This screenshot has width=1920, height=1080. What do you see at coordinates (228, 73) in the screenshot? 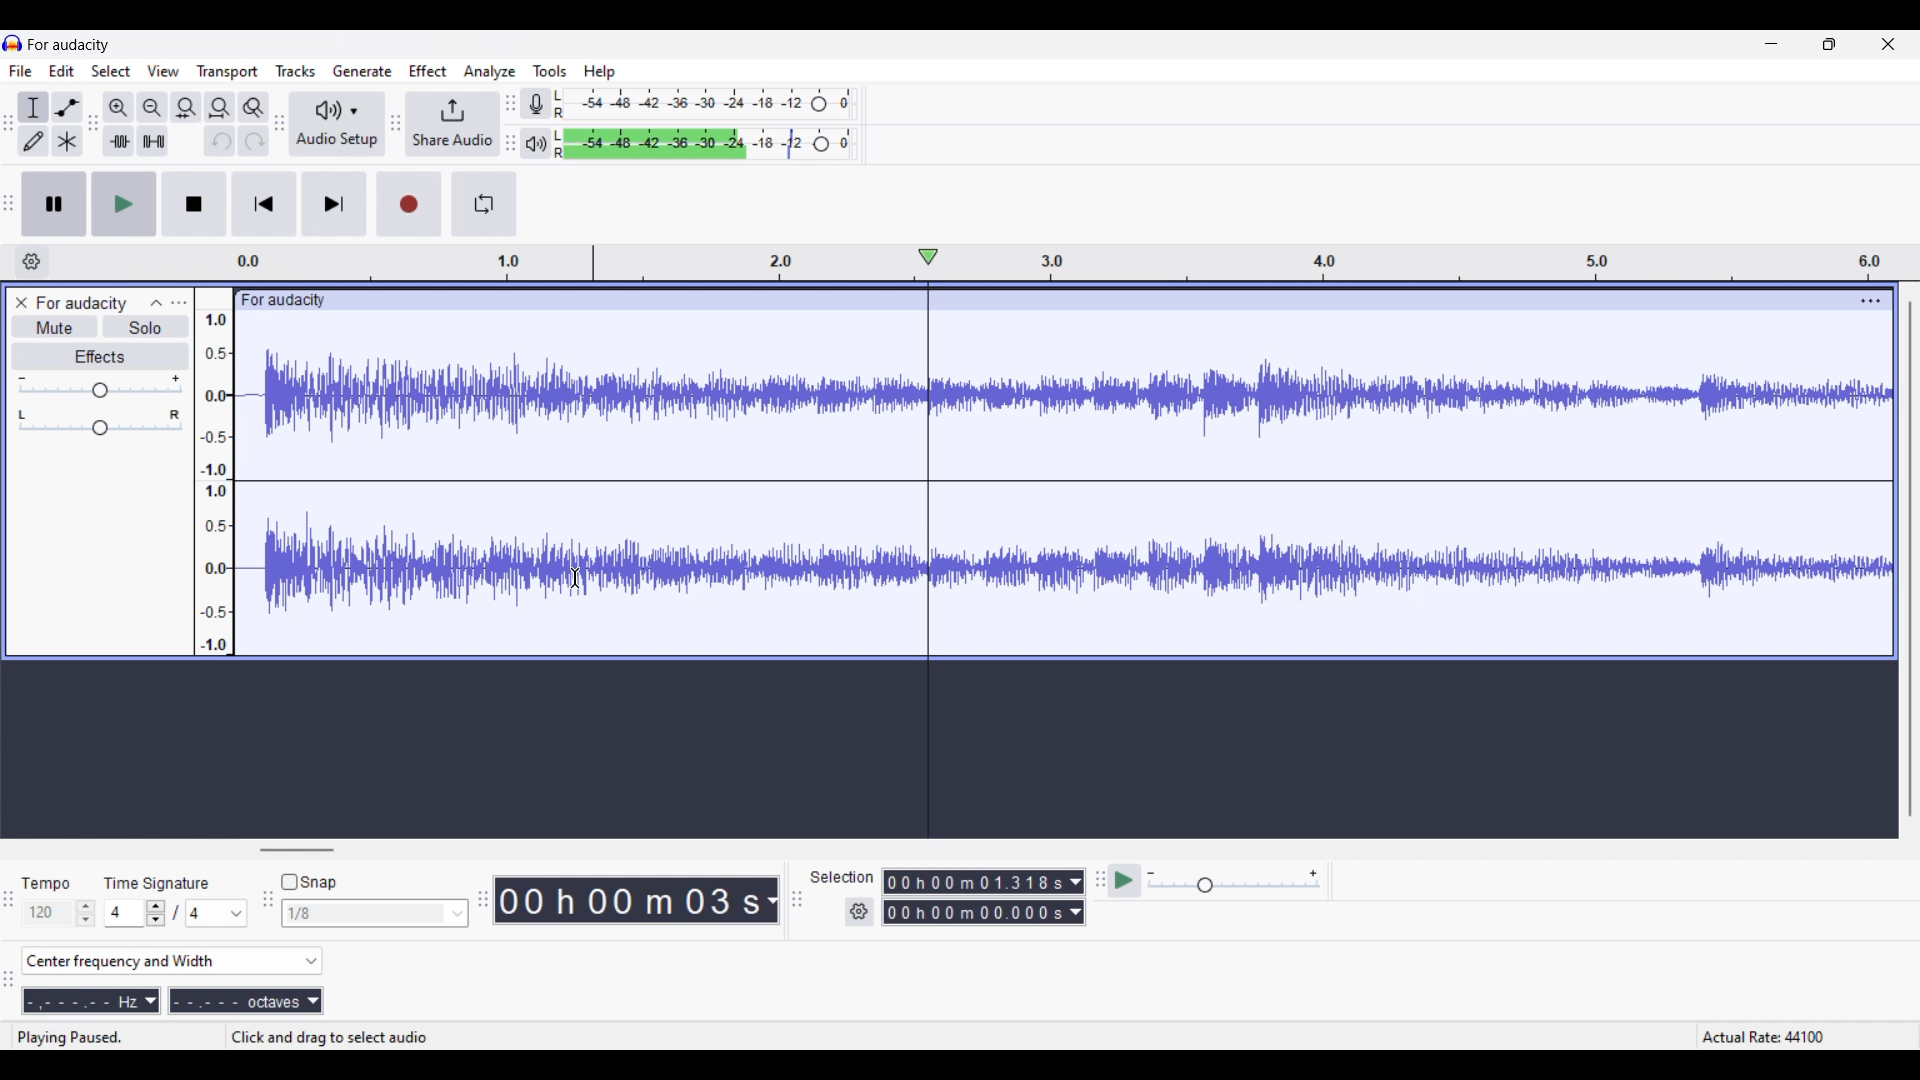
I see `Trasport menu` at bounding box center [228, 73].